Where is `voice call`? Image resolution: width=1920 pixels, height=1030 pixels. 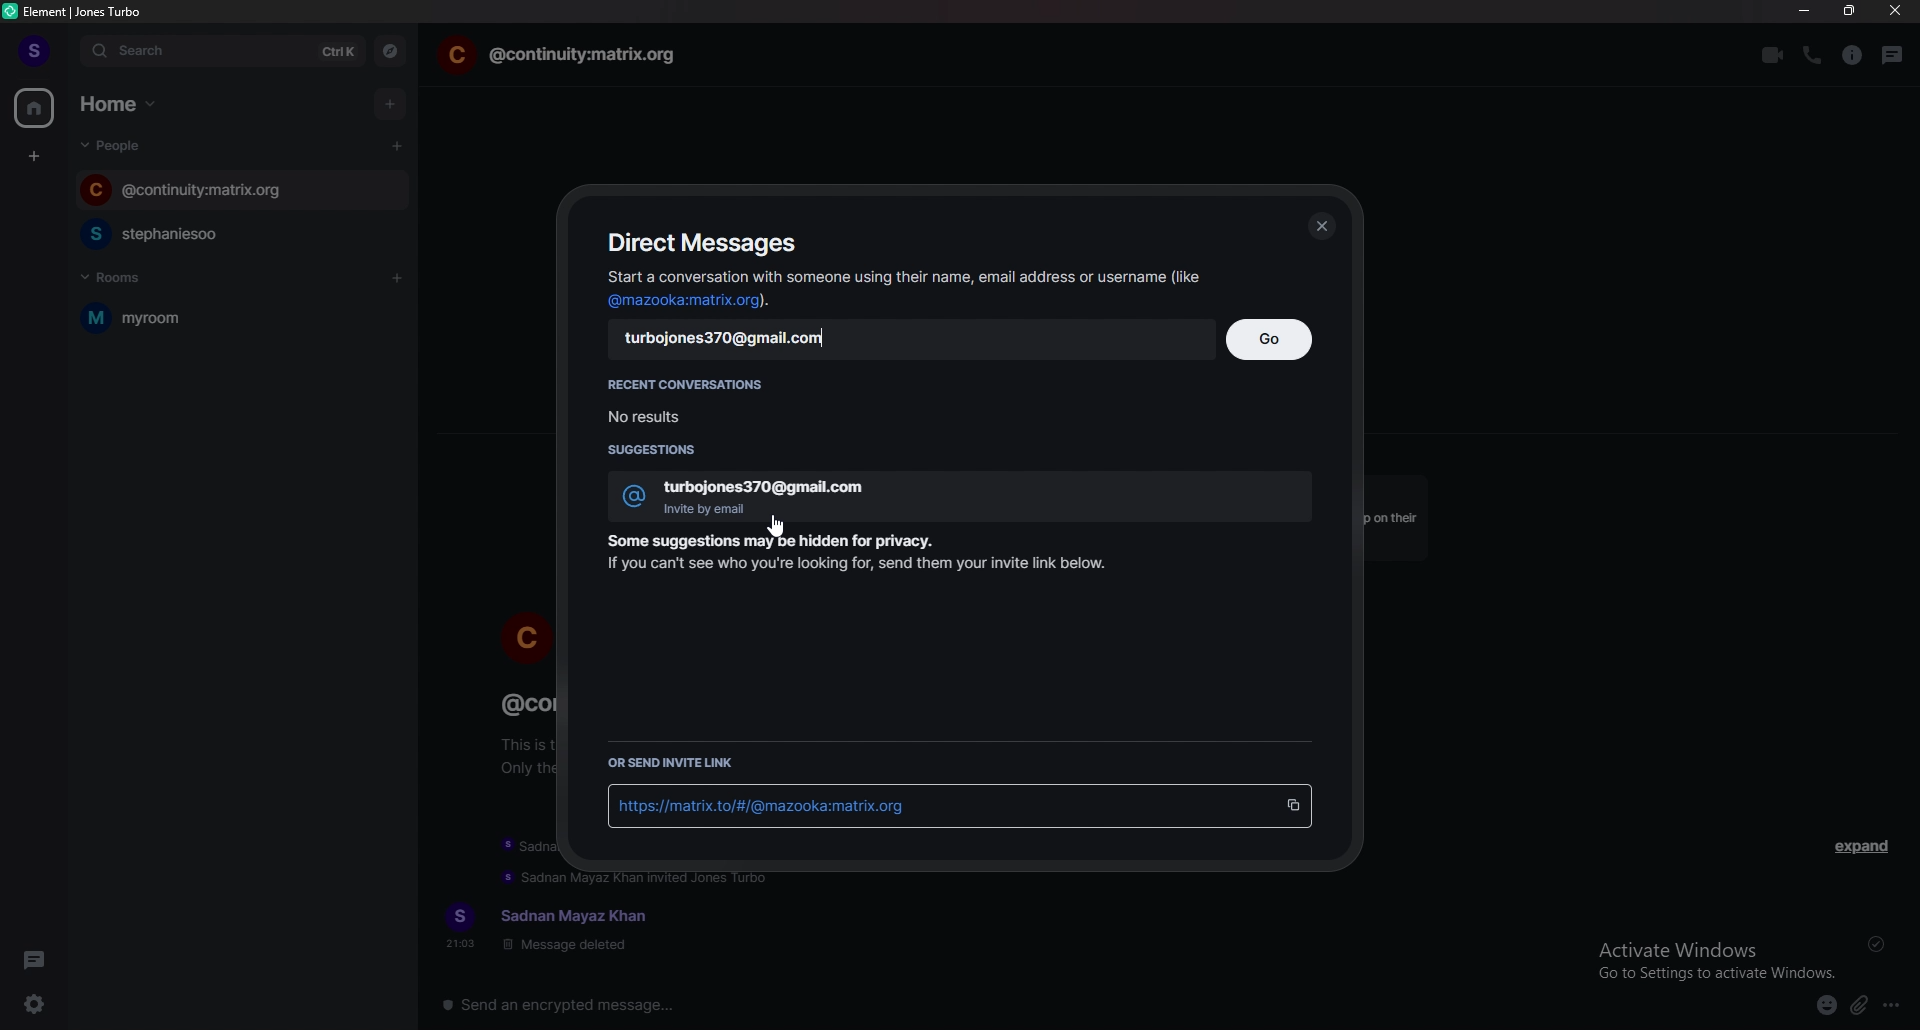
voice call is located at coordinates (1810, 54).